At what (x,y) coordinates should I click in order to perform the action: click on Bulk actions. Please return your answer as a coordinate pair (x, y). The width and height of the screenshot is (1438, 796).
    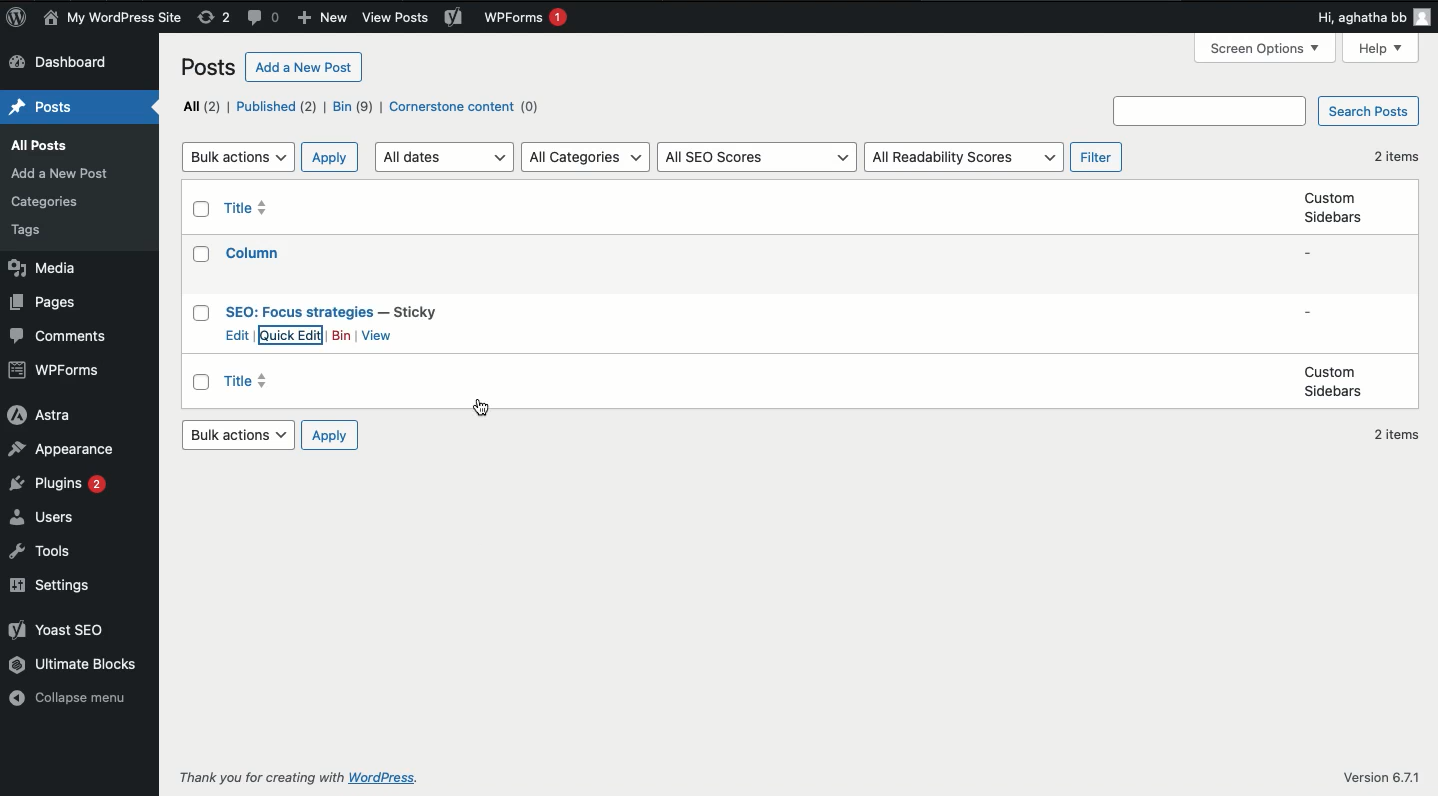
    Looking at the image, I should click on (238, 434).